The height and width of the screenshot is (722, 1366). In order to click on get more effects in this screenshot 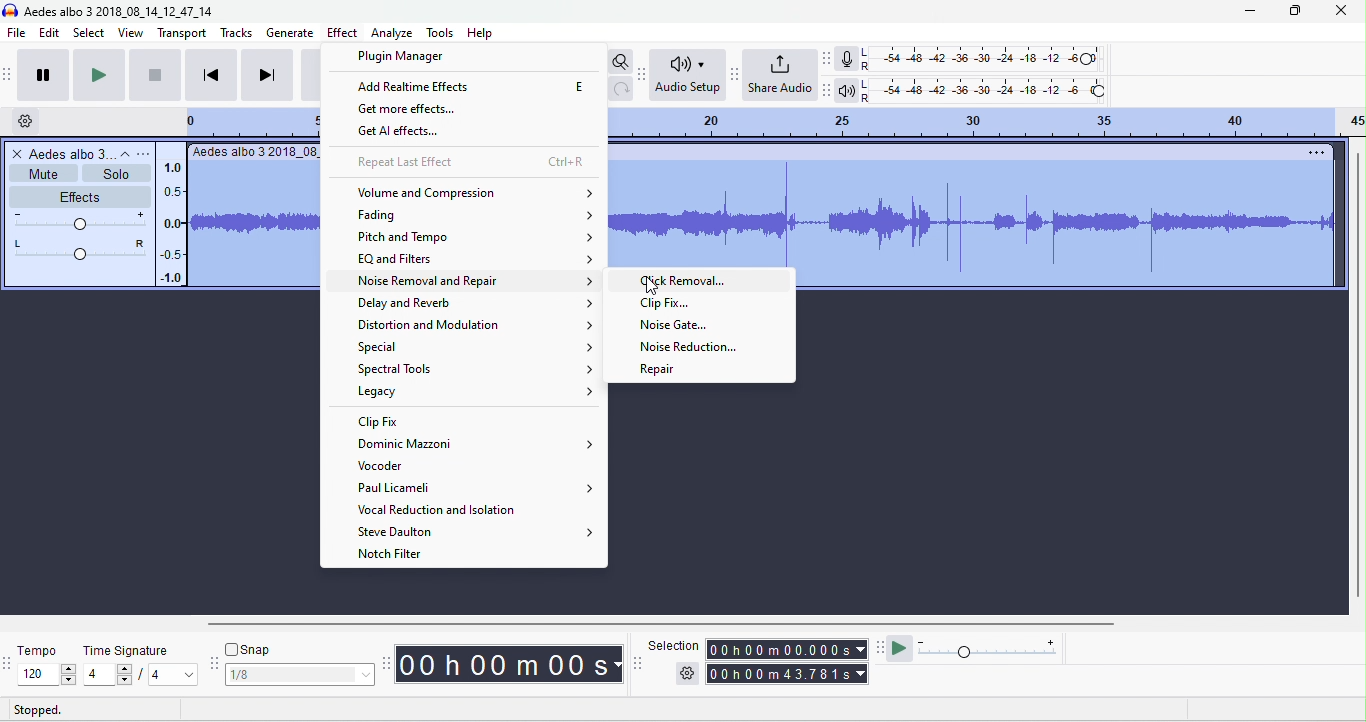, I will do `click(422, 110)`.